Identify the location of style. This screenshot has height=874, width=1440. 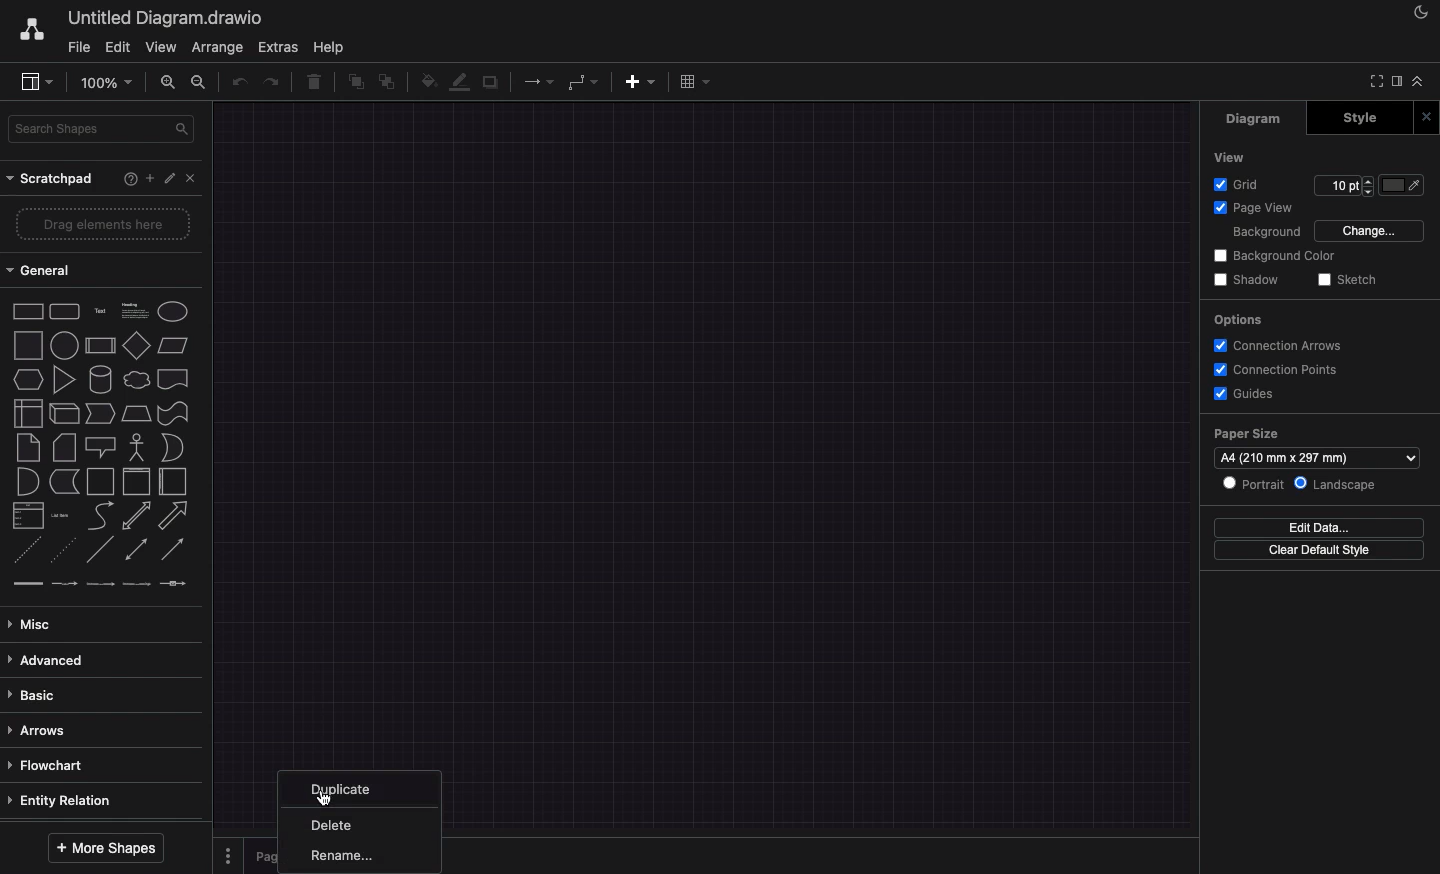
(1363, 118).